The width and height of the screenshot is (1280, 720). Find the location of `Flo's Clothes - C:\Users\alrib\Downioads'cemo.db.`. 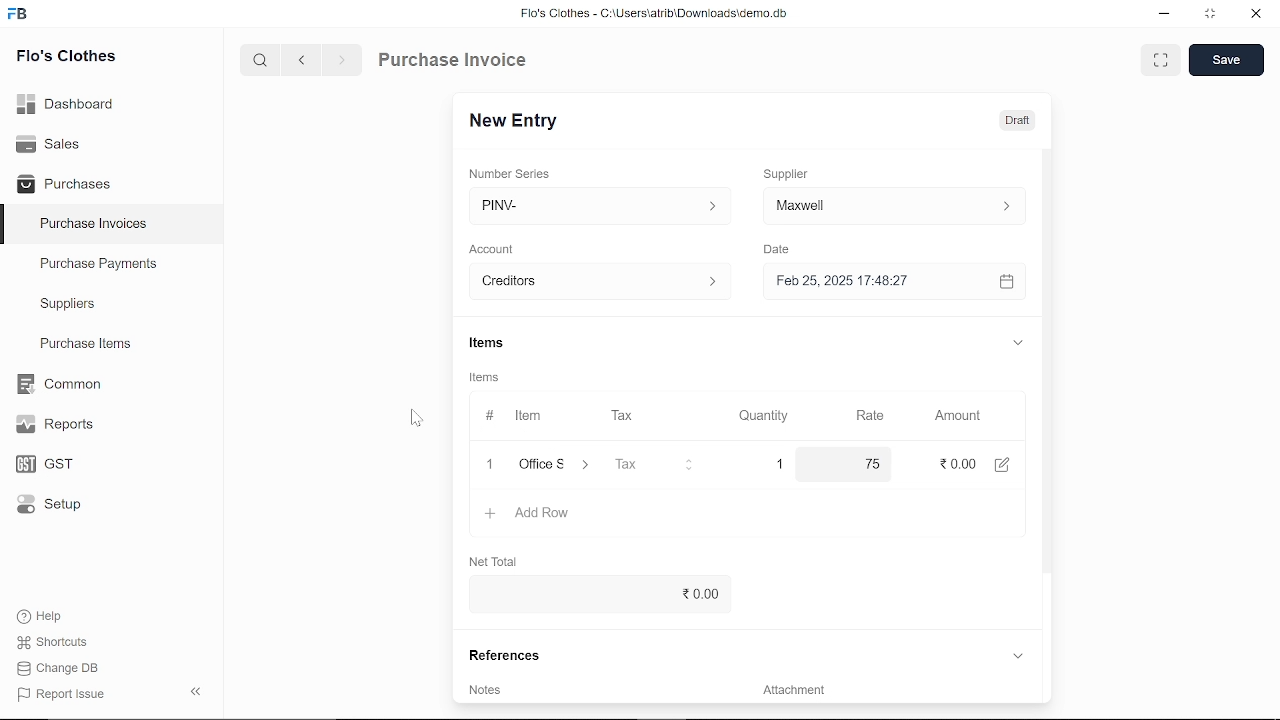

Flo's Clothes - C:\Users\alrib\Downioads'cemo.db. is located at coordinates (653, 17).